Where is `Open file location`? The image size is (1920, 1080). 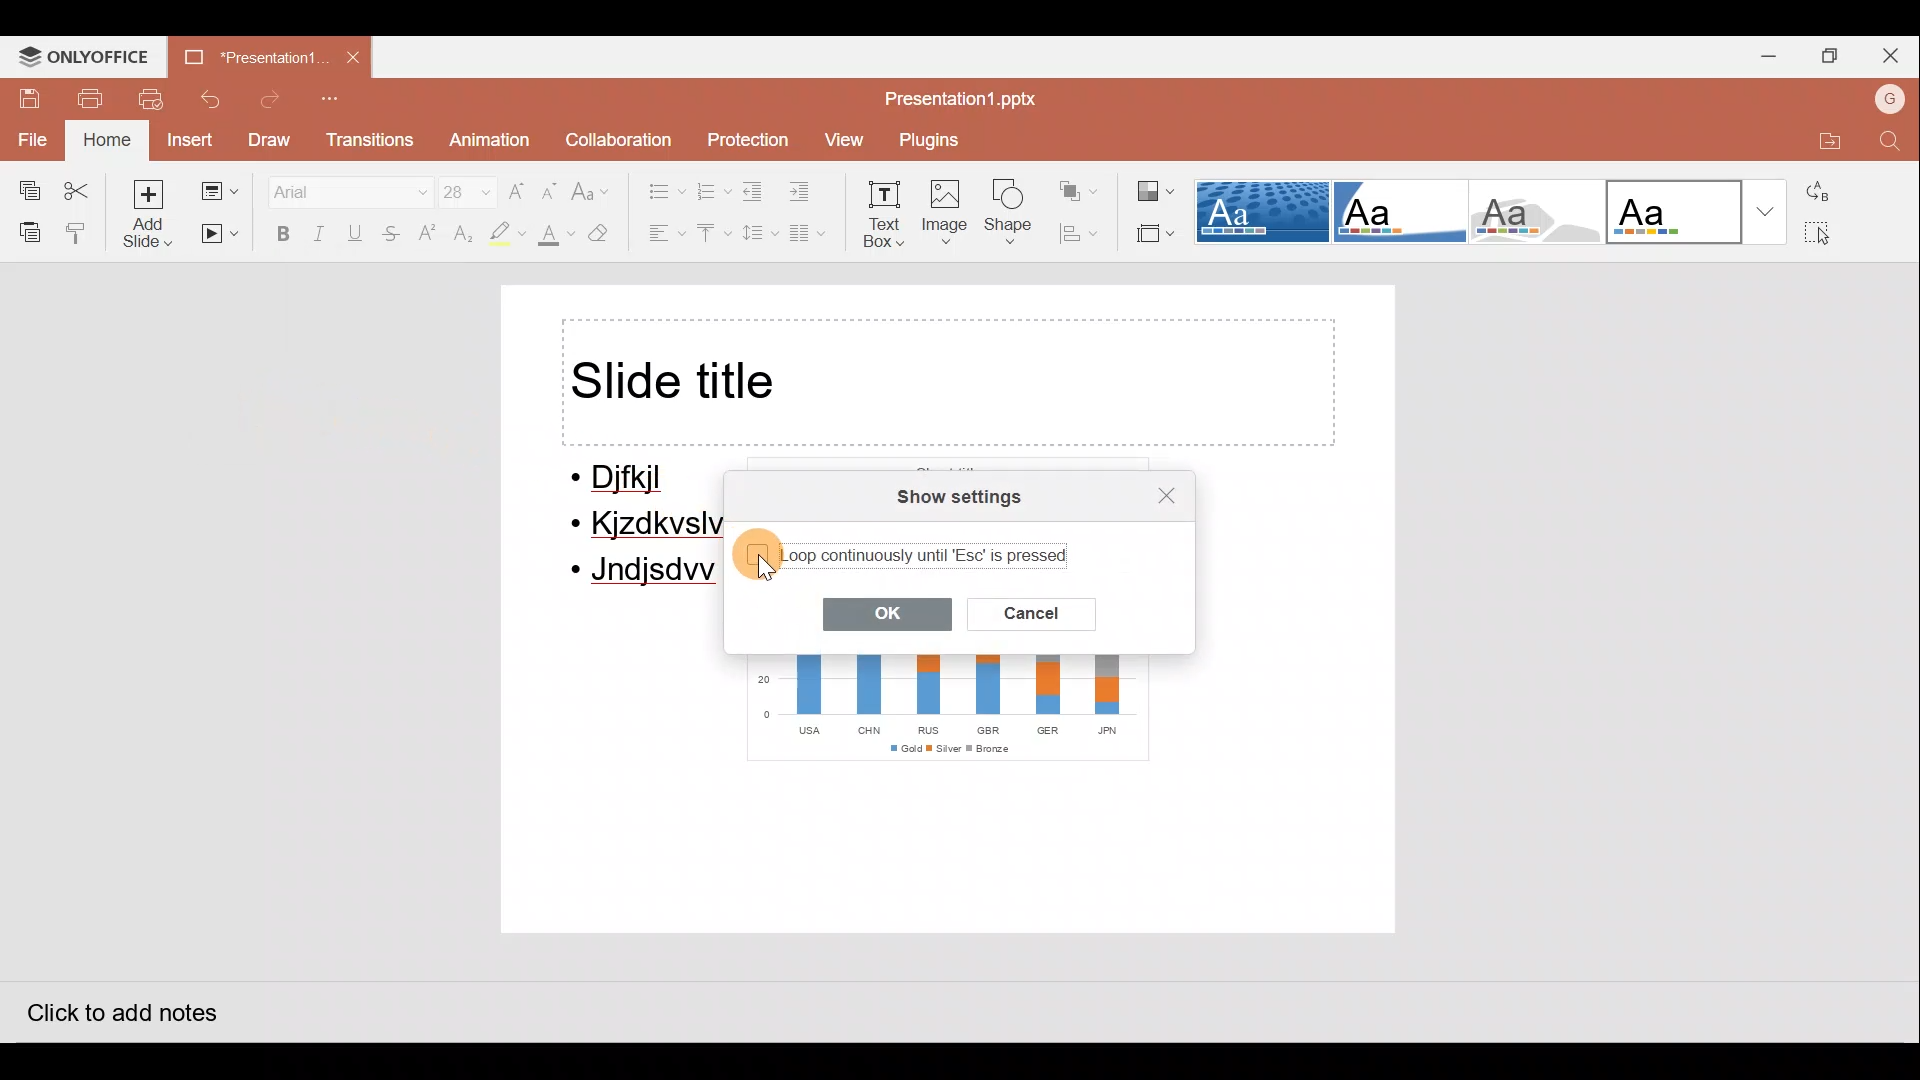
Open file location is located at coordinates (1818, 141).